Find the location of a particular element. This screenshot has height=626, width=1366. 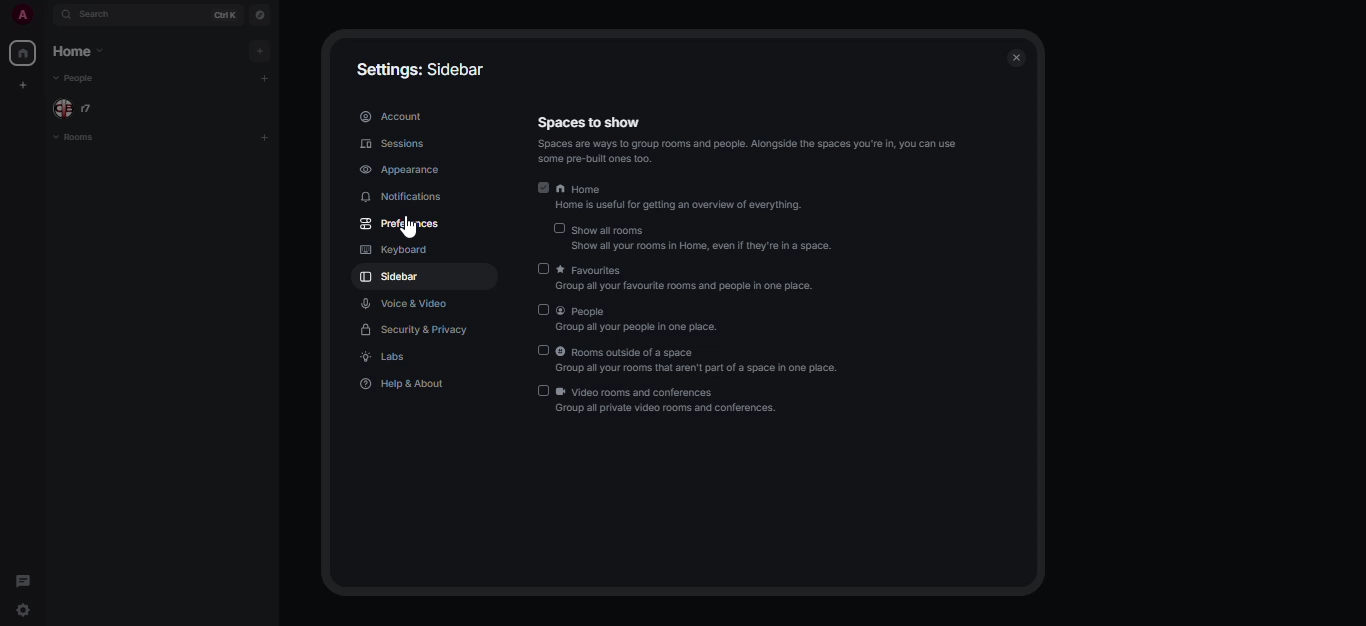

keyboard is located at coordinates (393, 248).